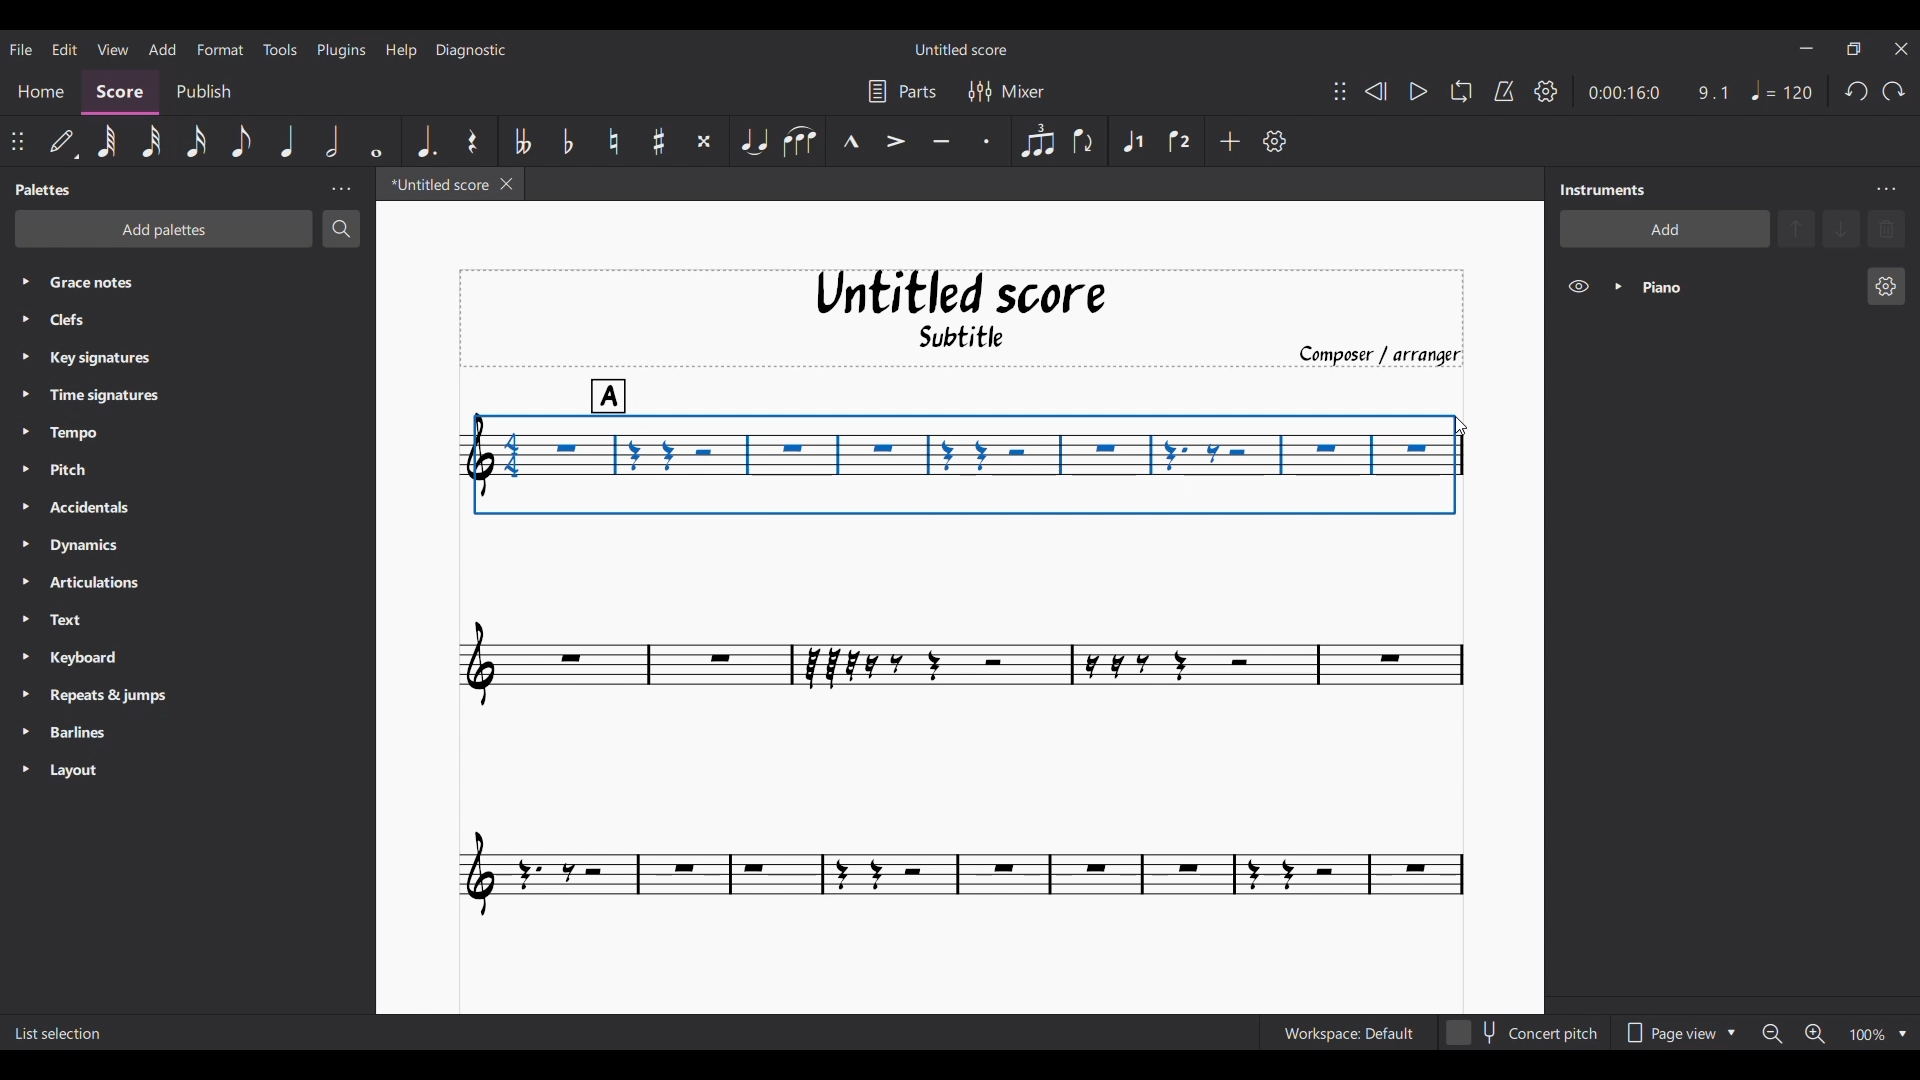 Image resolution: width=1920 pixels, height=1080 pixels. I want to click on Time signatures, so click(123, 394).